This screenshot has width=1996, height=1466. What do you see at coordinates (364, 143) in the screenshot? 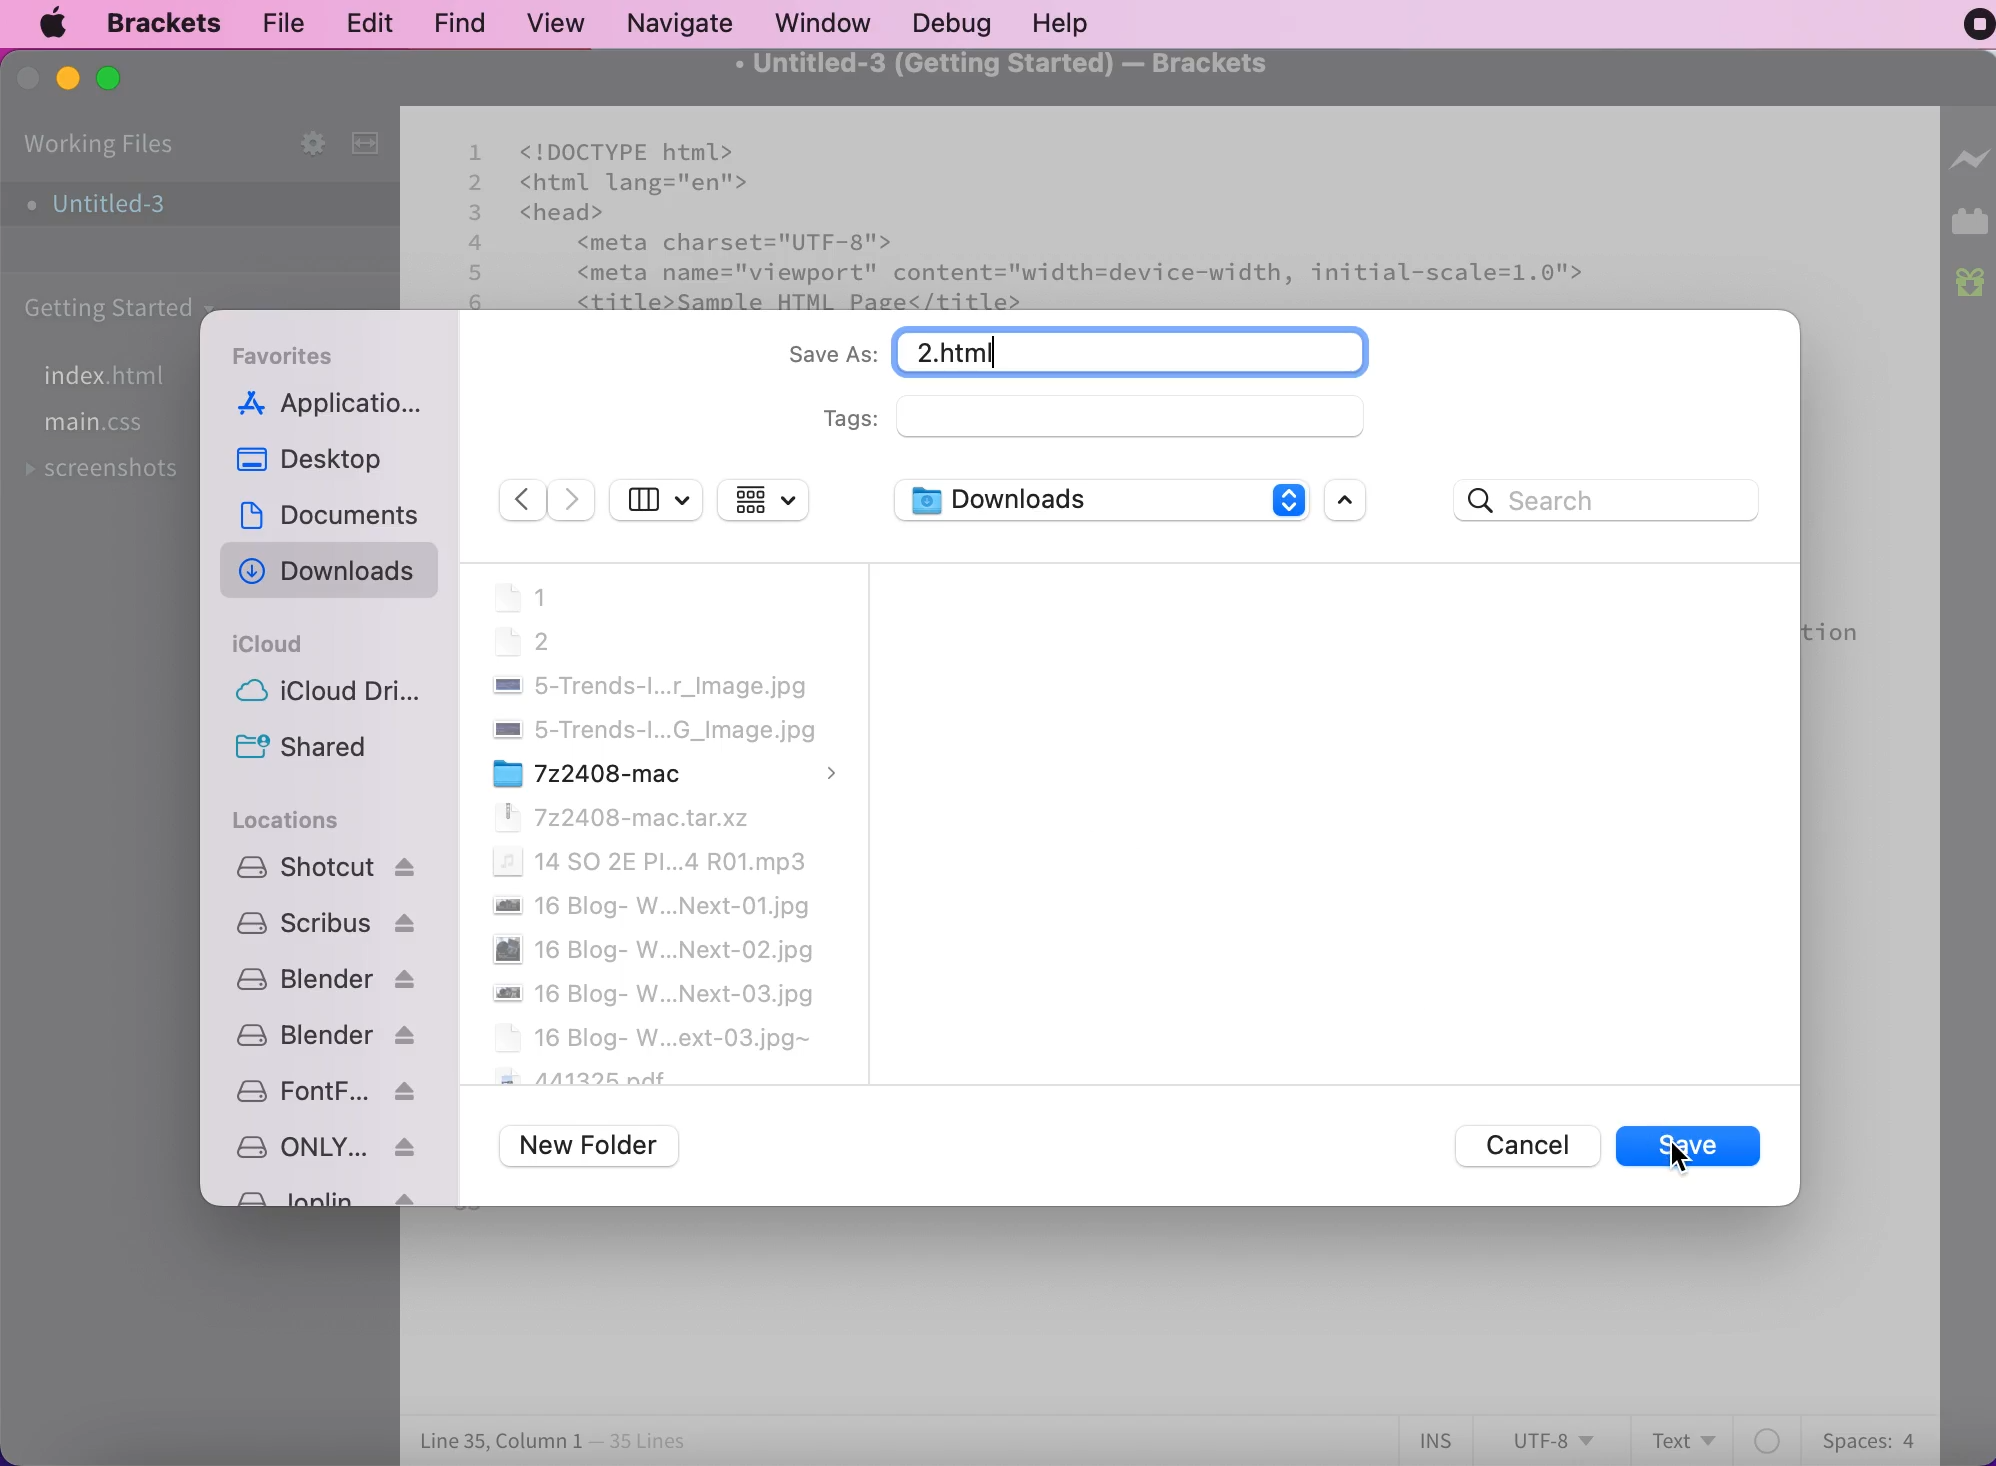
I see `split the editor vertically or horizontally` at bounding box center [364, 143].